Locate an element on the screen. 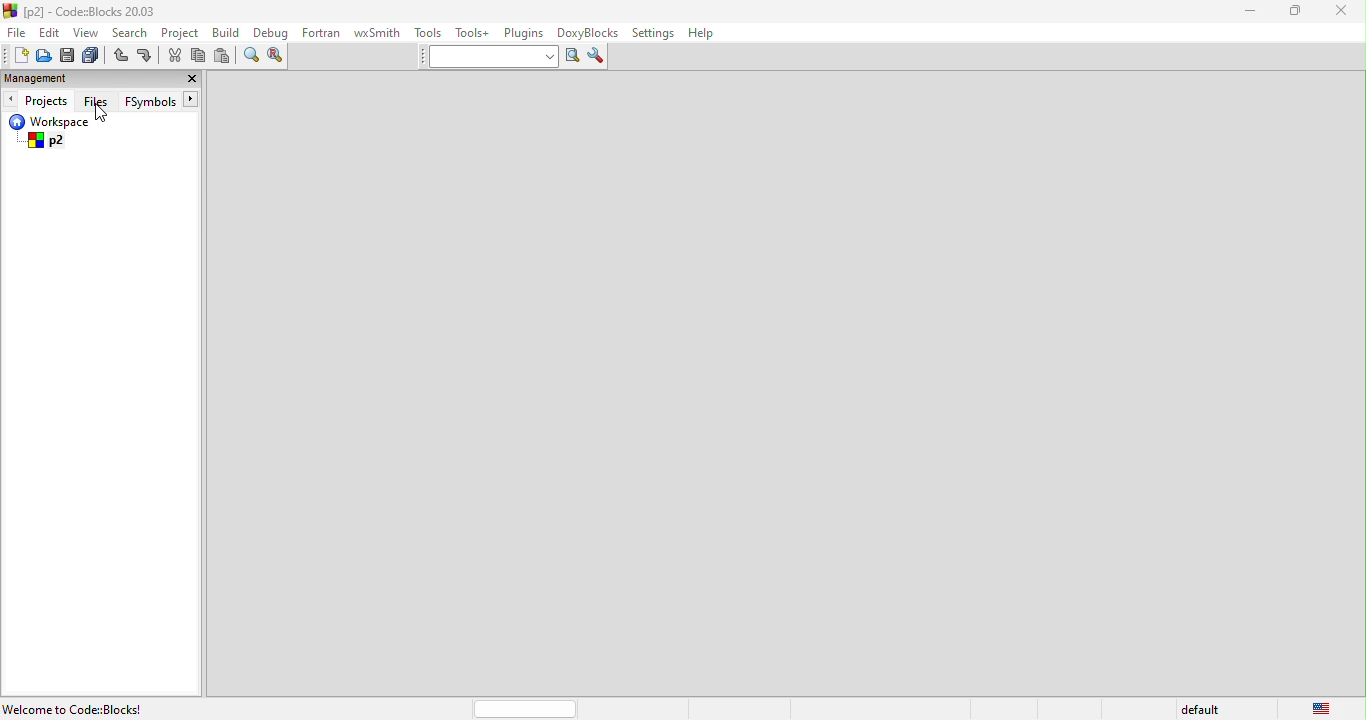 This screenshot has width=1366, height=720. fsymbols is located at coordinates (161, 100).